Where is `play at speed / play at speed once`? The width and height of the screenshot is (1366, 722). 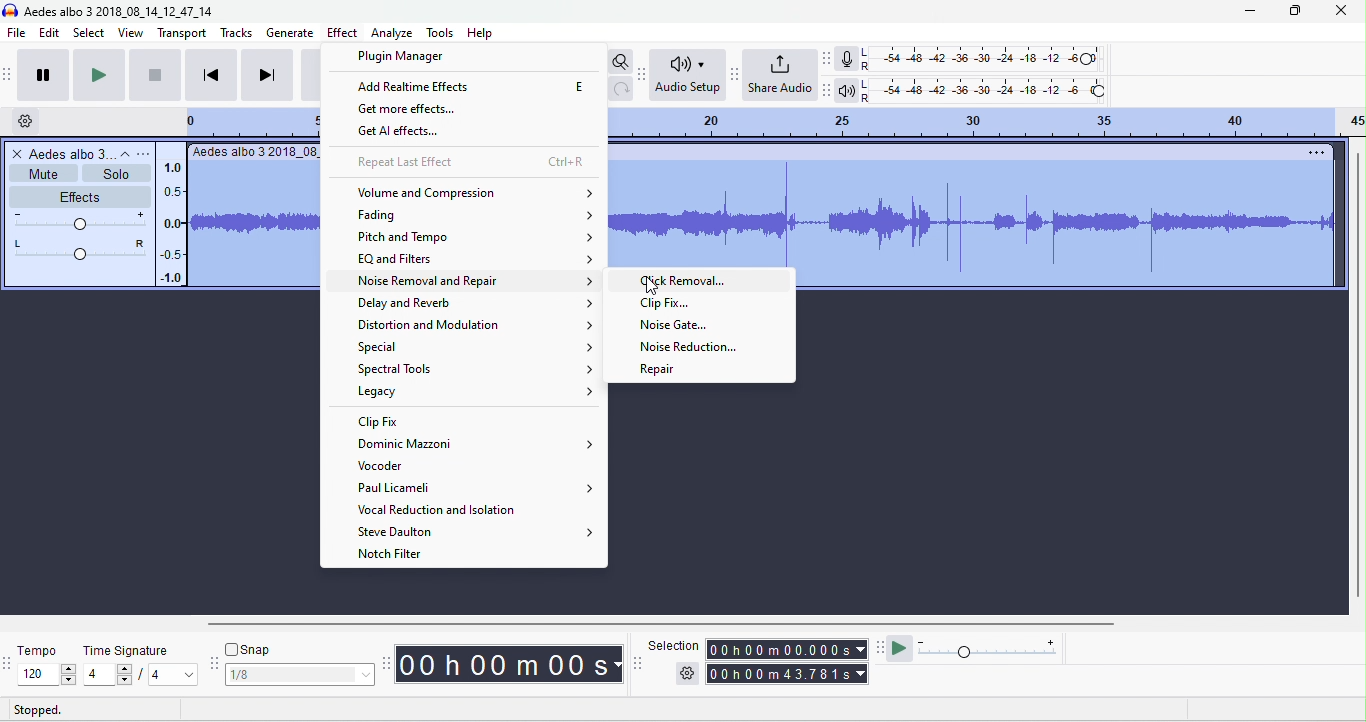 play at speed / play at speed once is located at coordinates (899, 650).